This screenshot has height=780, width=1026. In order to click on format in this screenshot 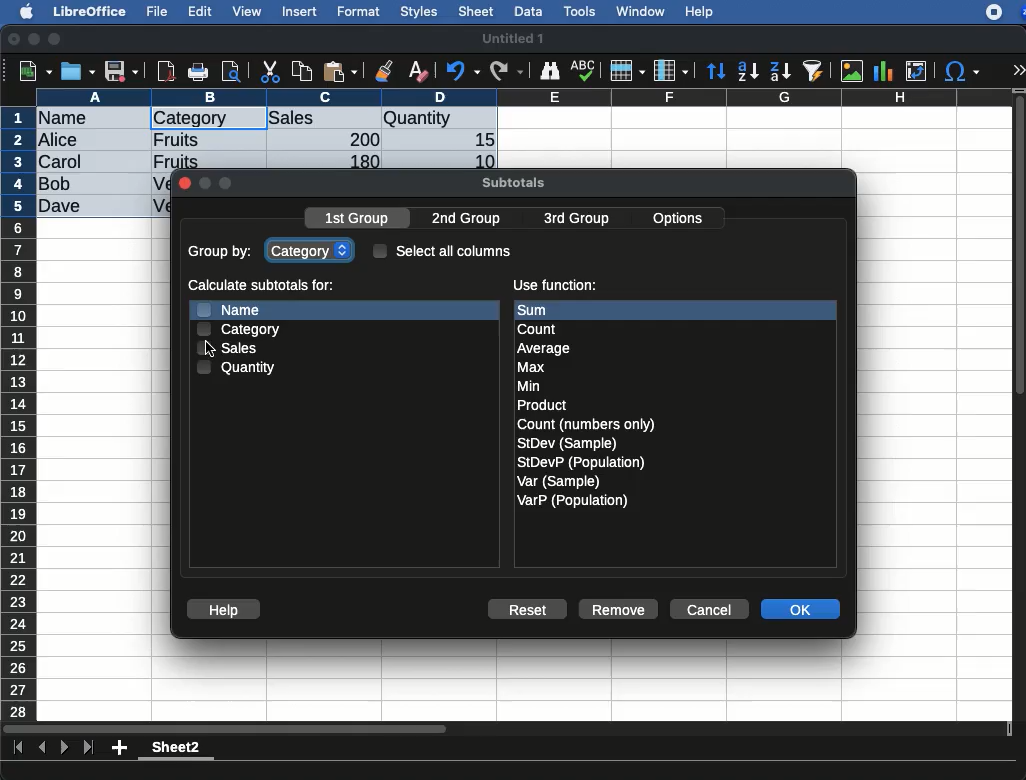, I will do `click(359, 12)`.